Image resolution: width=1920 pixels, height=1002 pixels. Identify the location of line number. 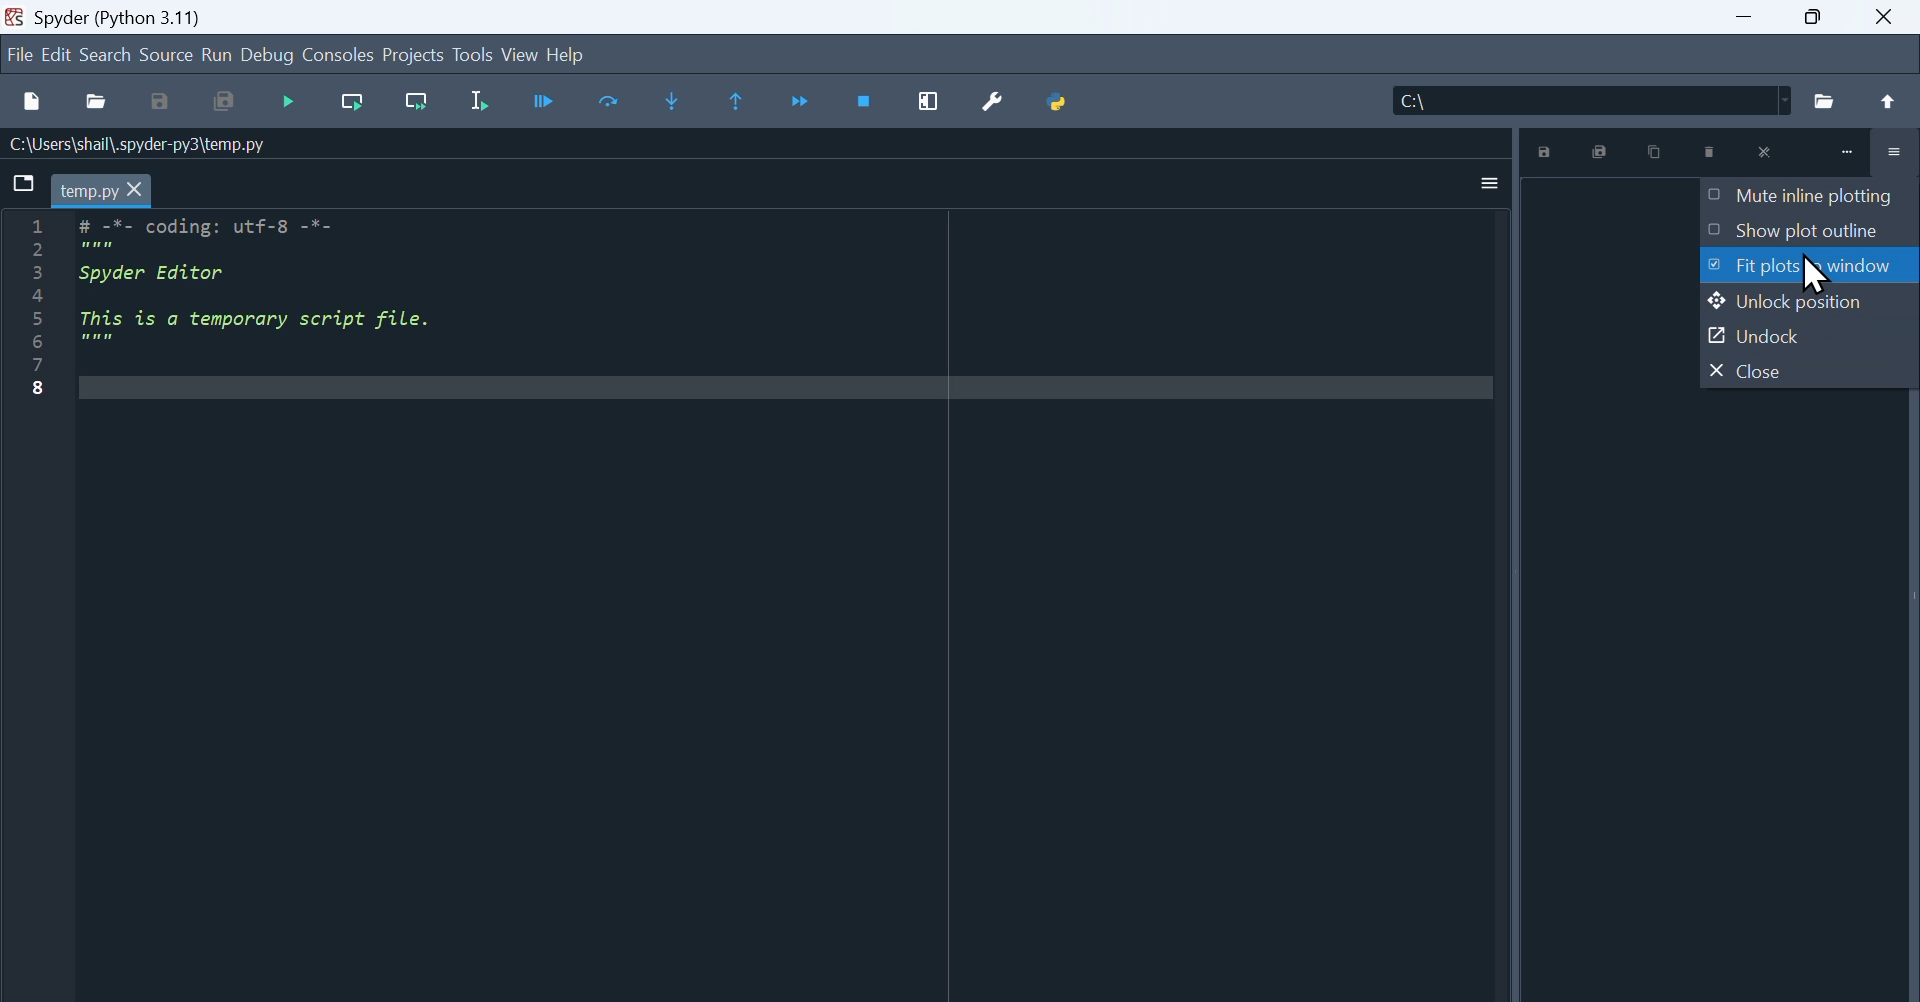
(44, 316).